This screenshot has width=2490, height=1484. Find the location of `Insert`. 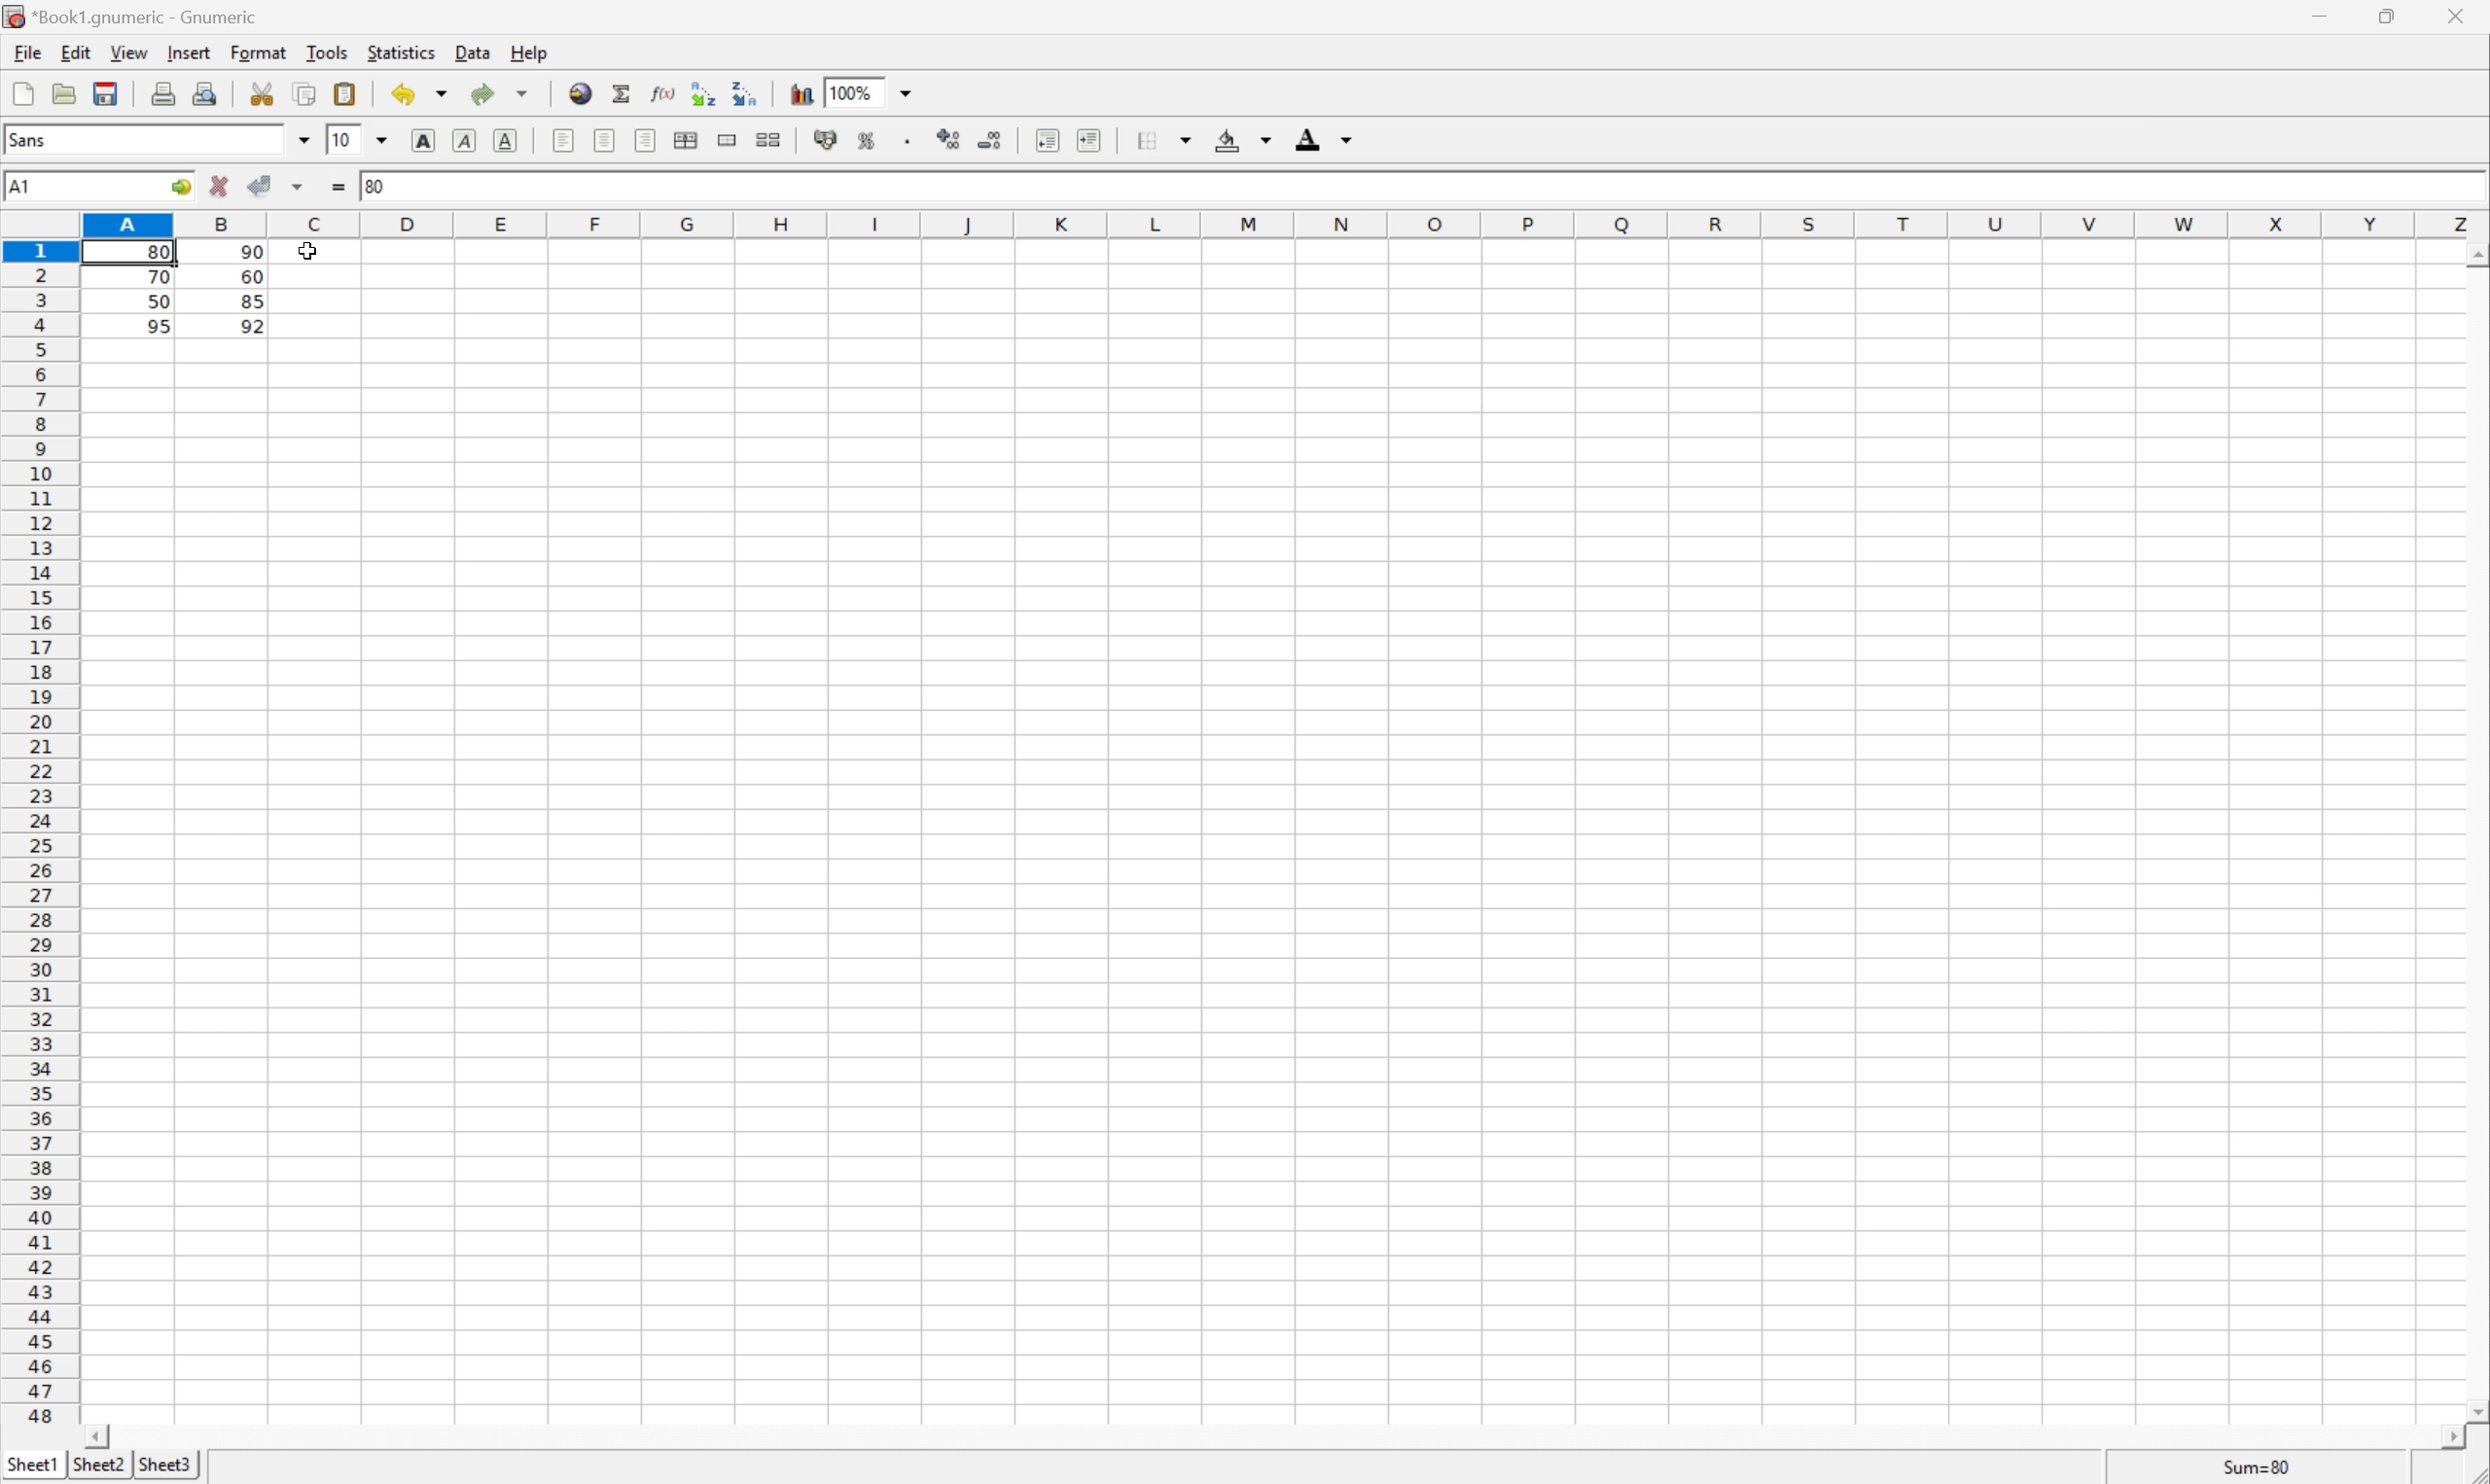

Insert is located at coordinates (191, 55).